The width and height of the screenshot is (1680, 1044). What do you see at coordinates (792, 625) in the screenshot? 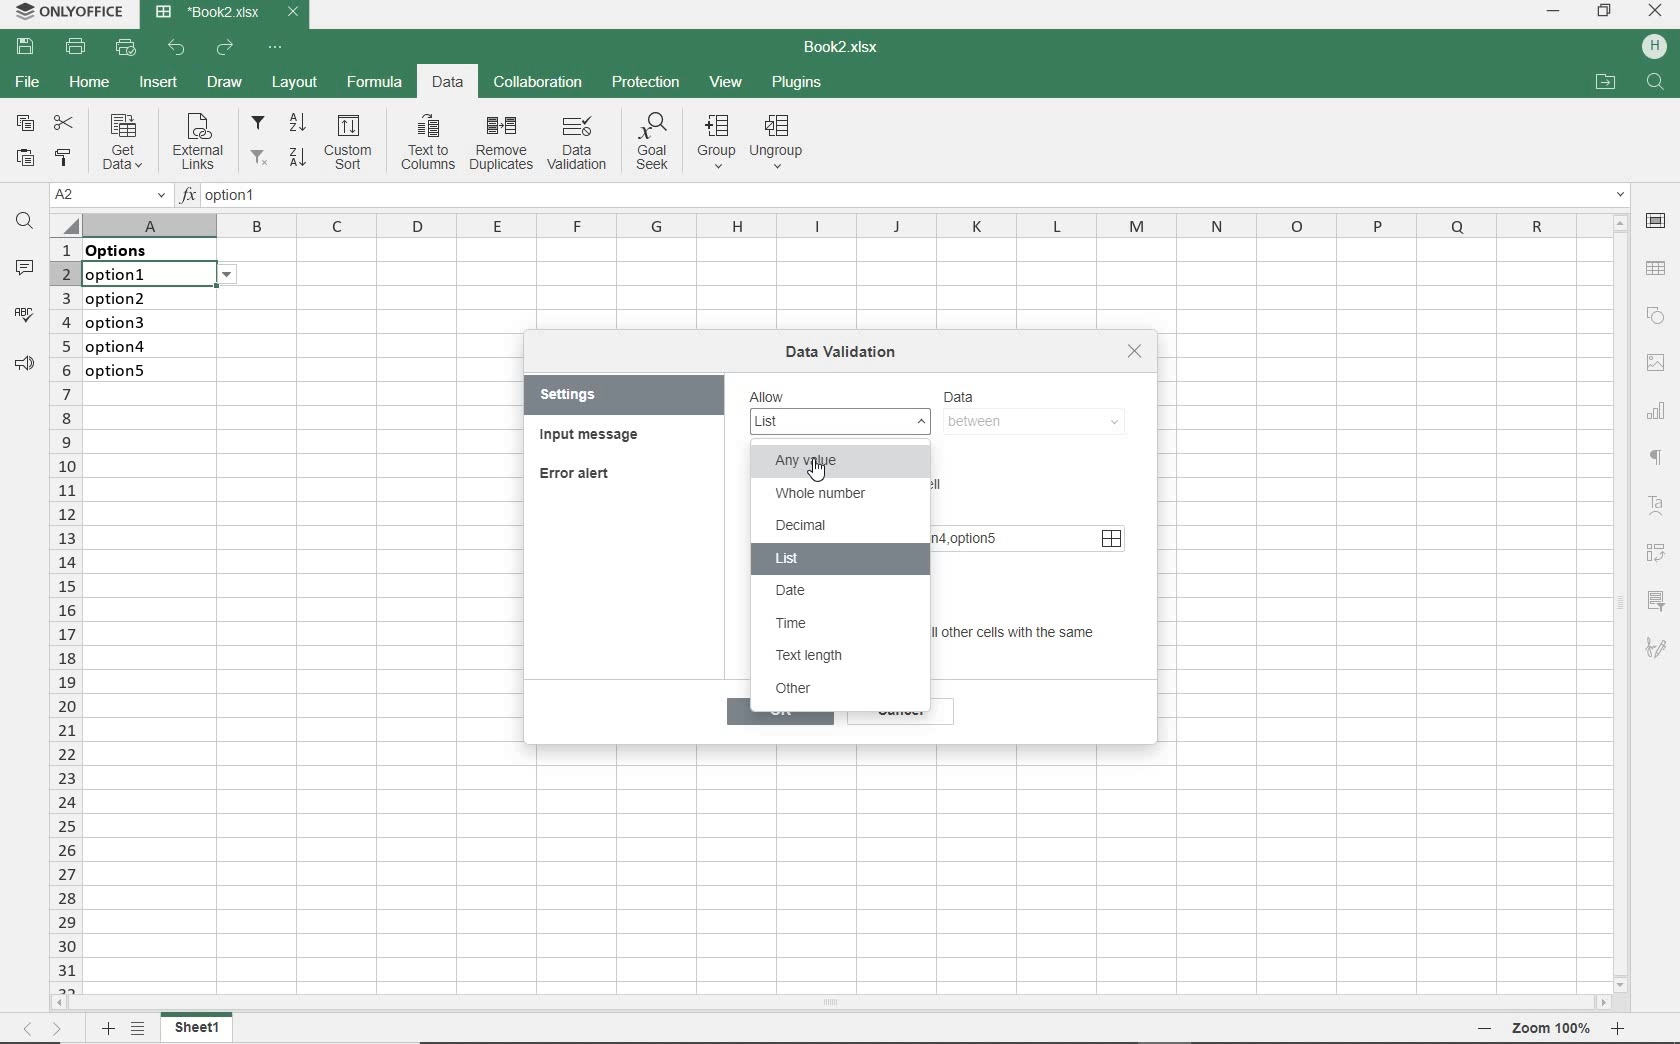
I see `time` at bounding box center [792, 625].